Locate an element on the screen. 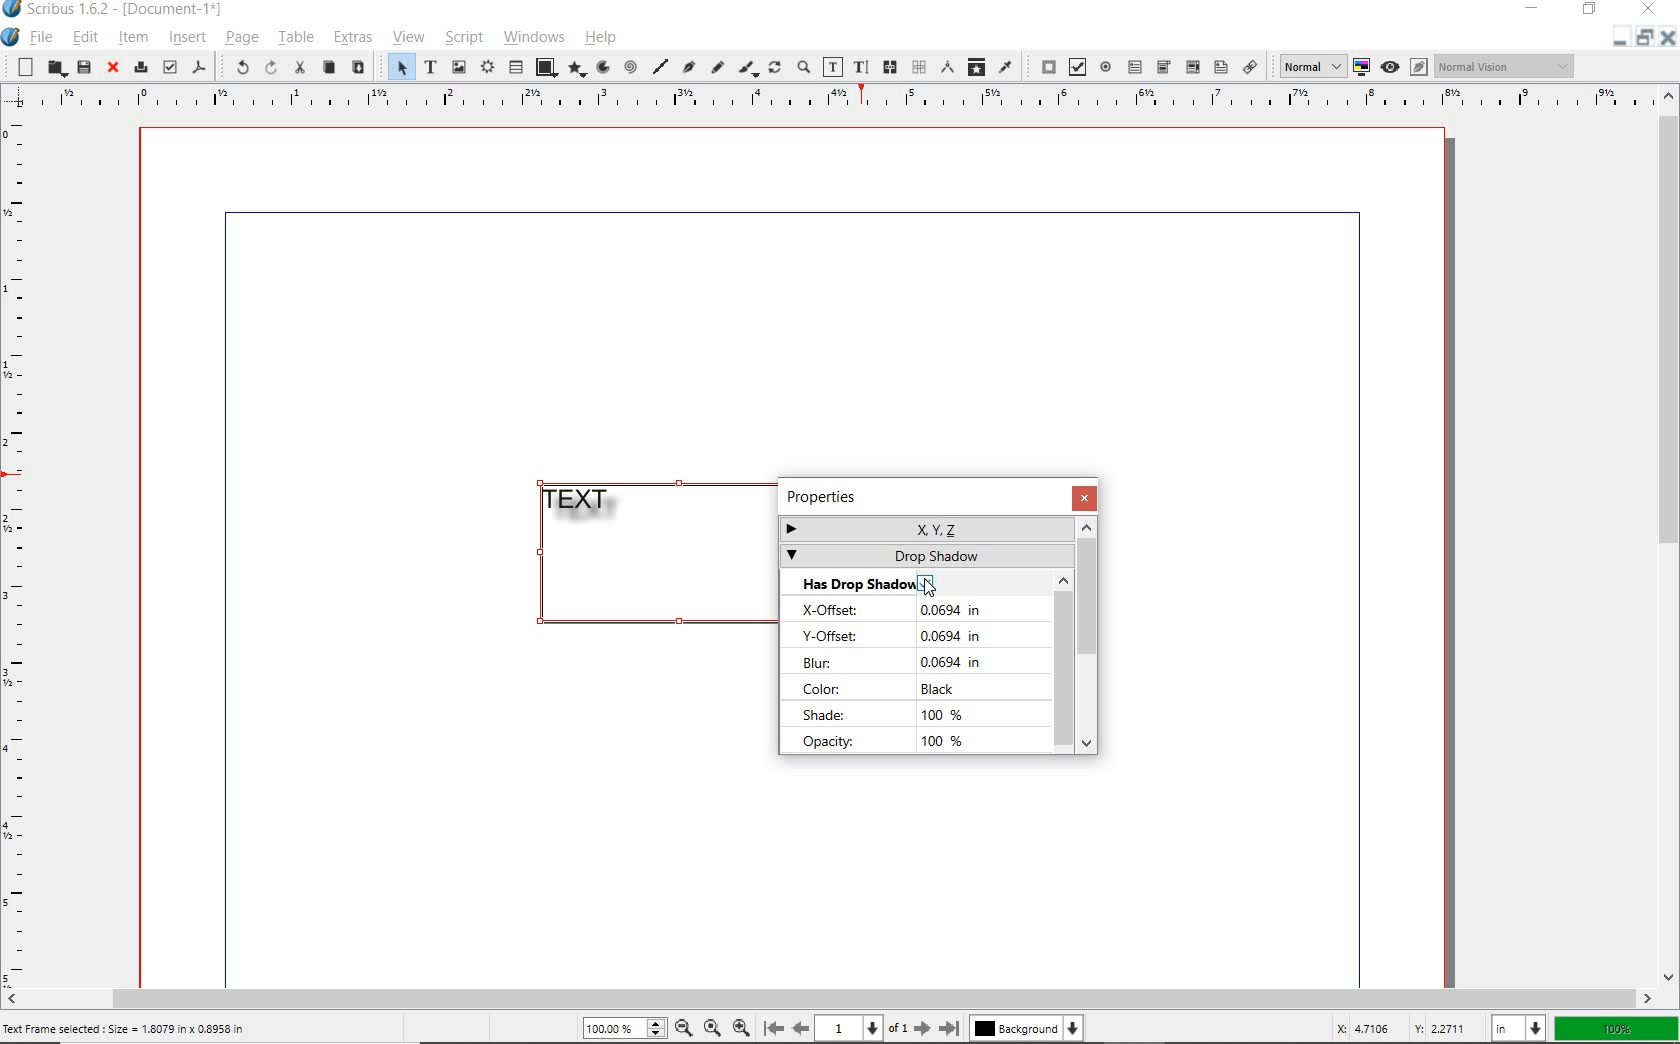  cut is located at coordinates (299, 67).